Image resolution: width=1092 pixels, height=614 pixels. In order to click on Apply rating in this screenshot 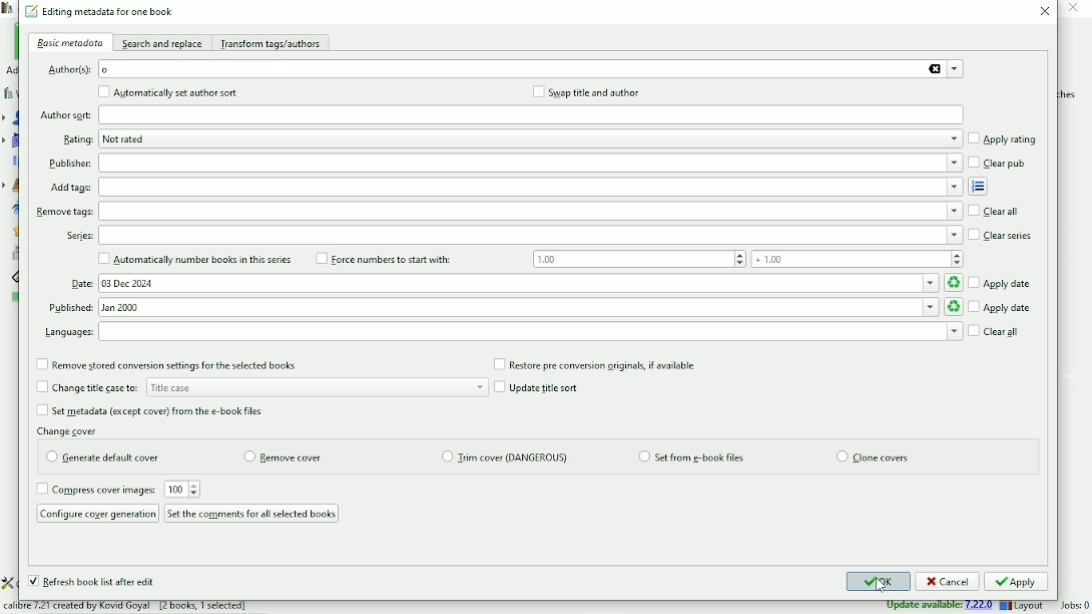, I will do `click(1003, 139)`.